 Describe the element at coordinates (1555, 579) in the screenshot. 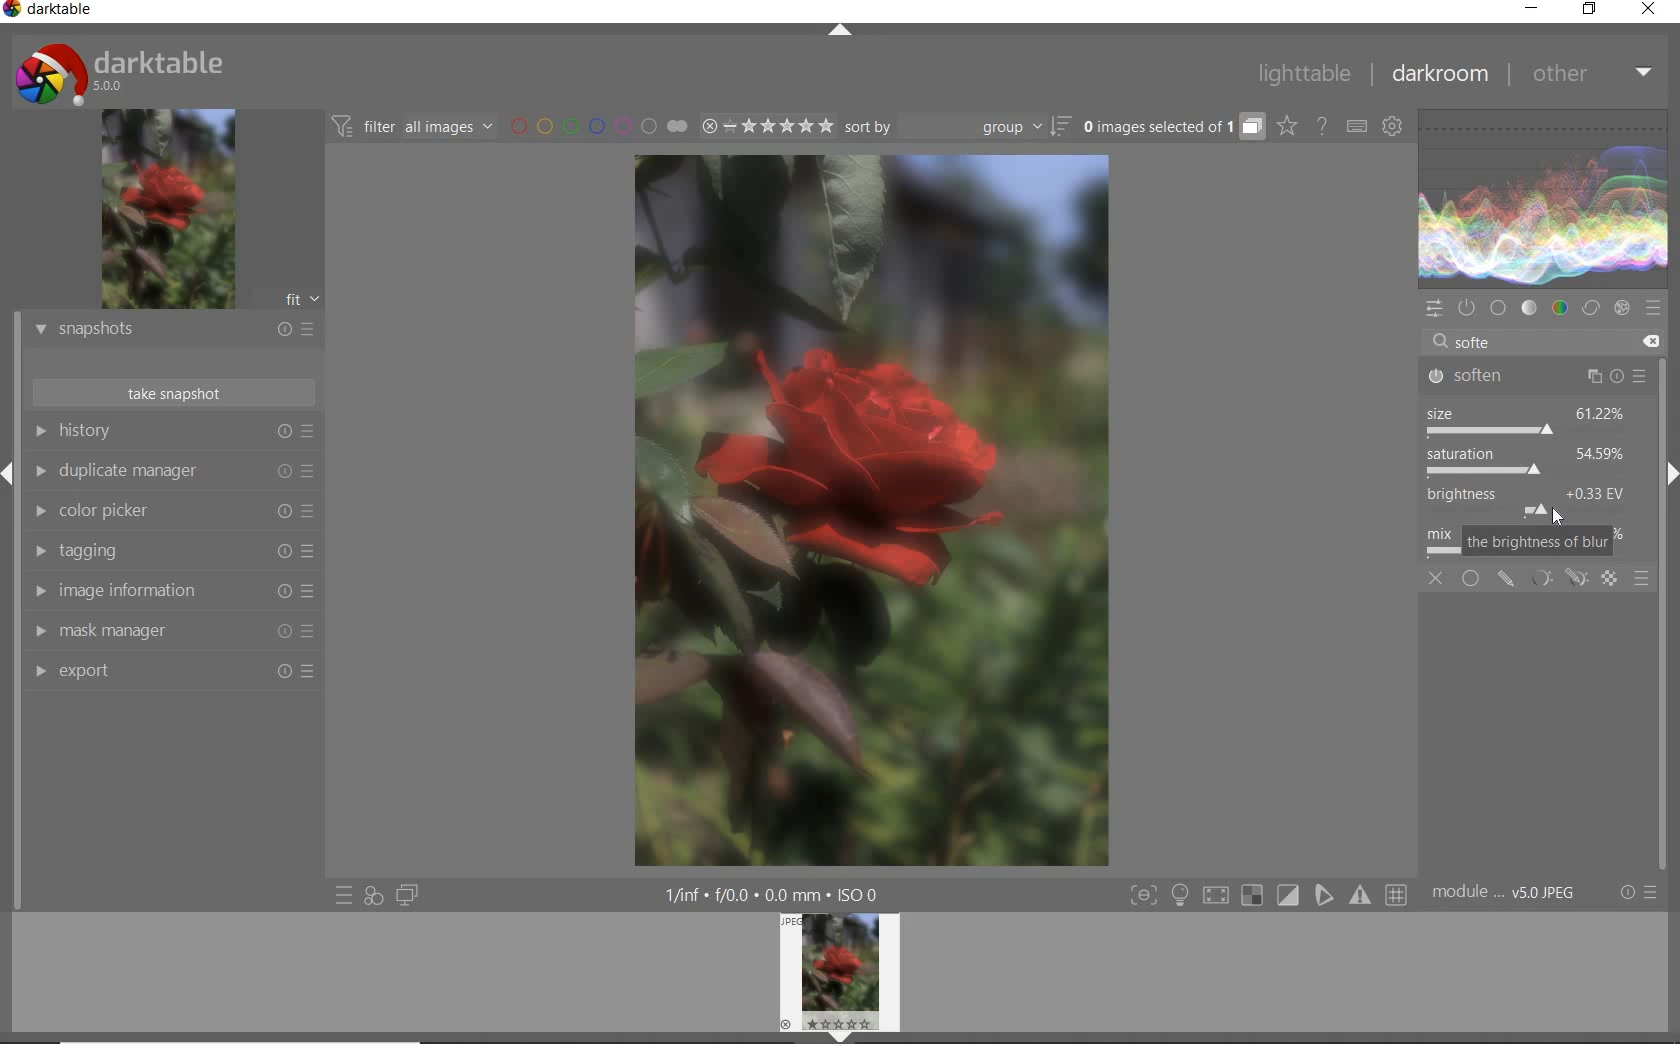

I see `mask options` at that location.